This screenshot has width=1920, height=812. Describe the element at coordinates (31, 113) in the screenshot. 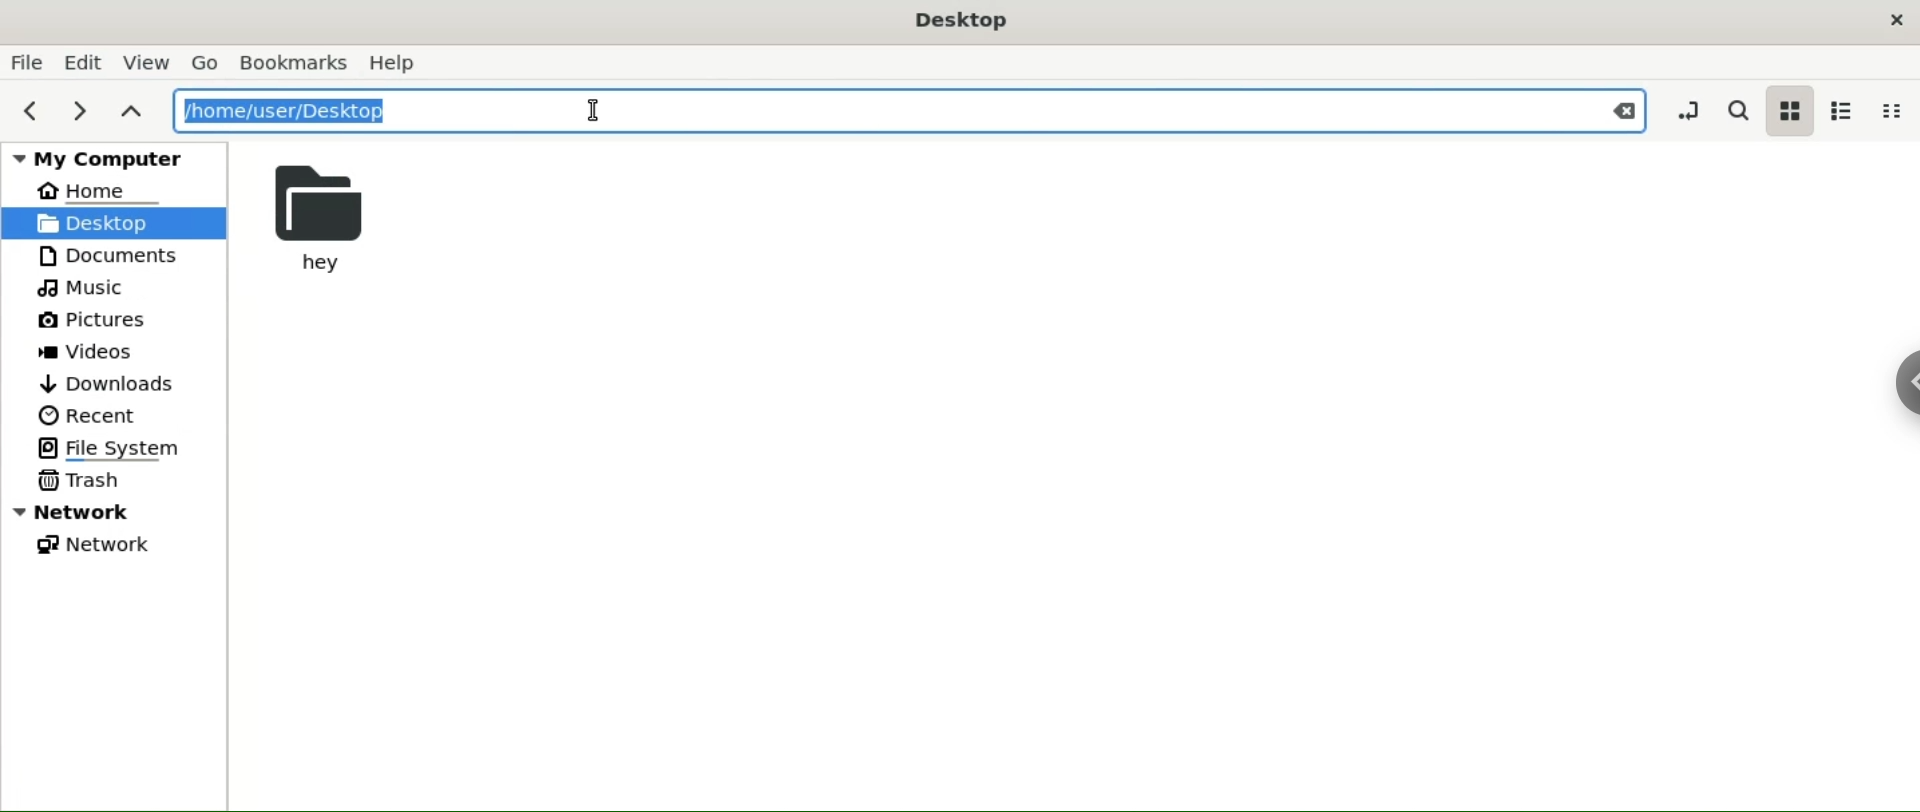

I see `previous` at that location.